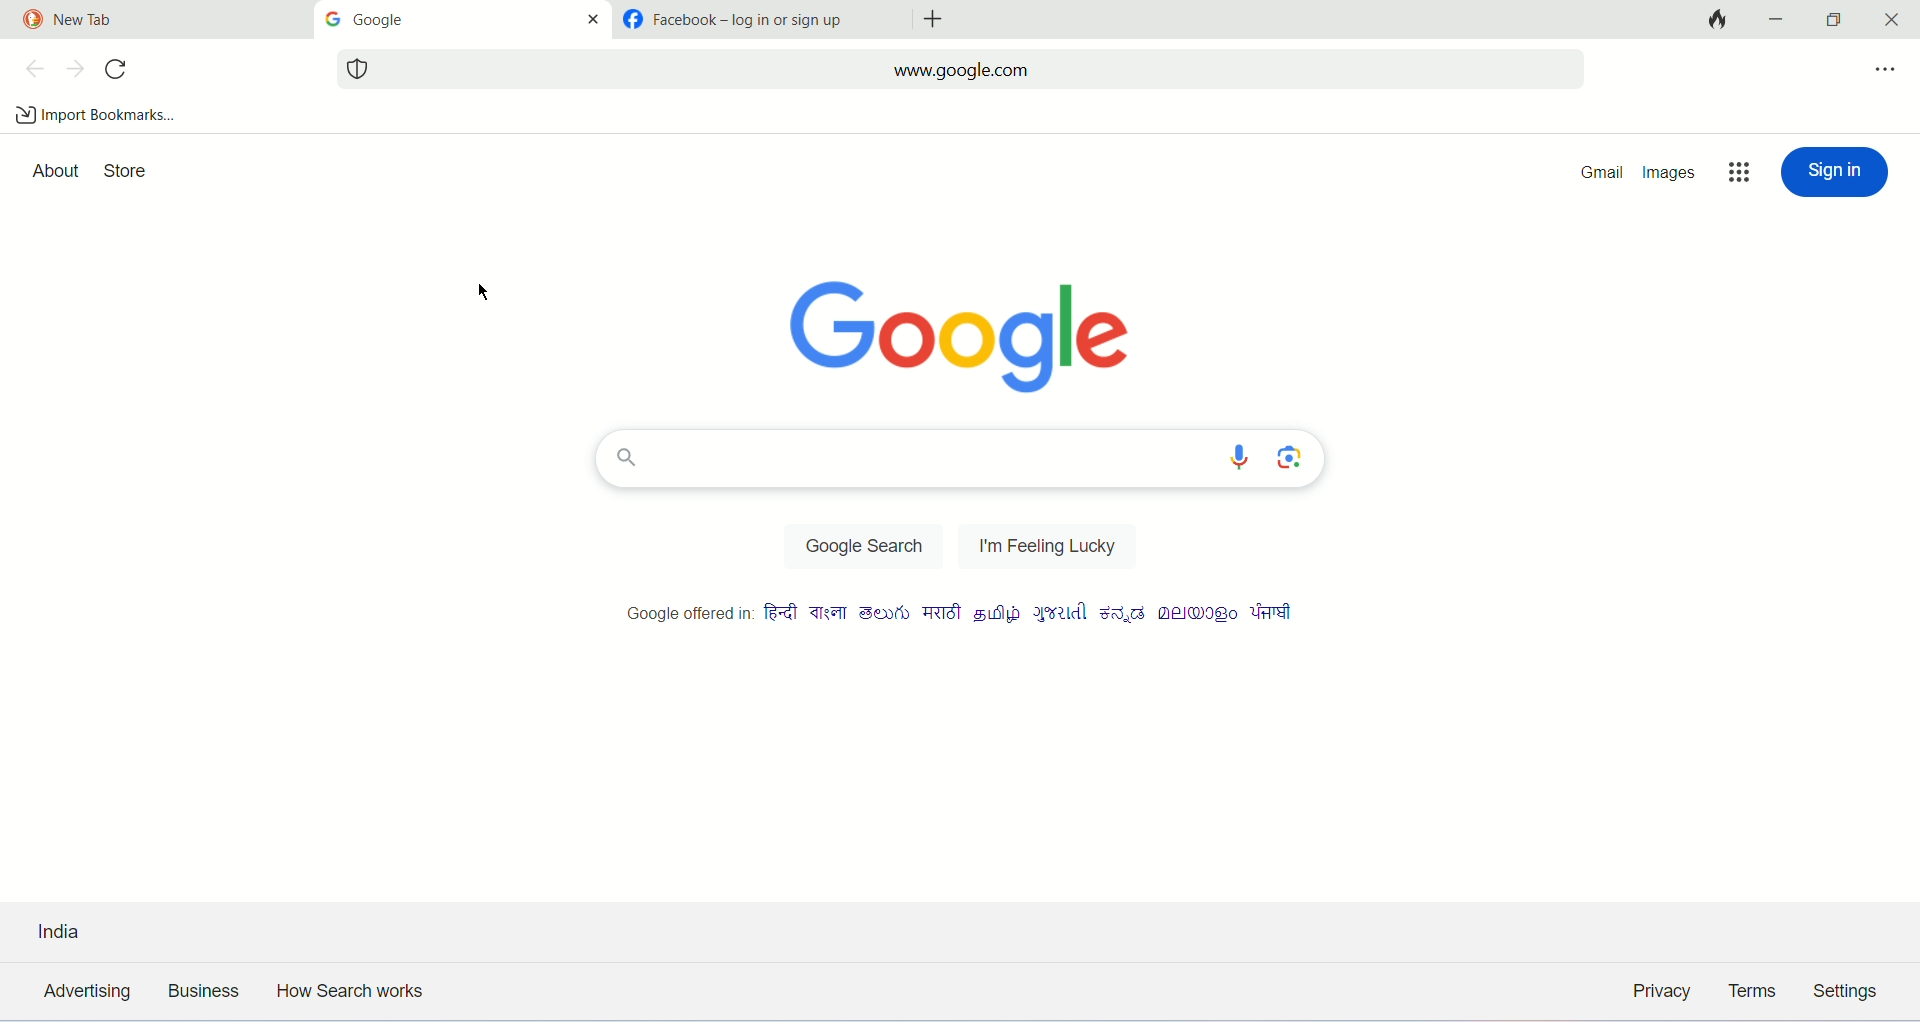  What do you see at coordinates (75, 71) in the screenshot?
I see `next` at bounding box center [75, 71].